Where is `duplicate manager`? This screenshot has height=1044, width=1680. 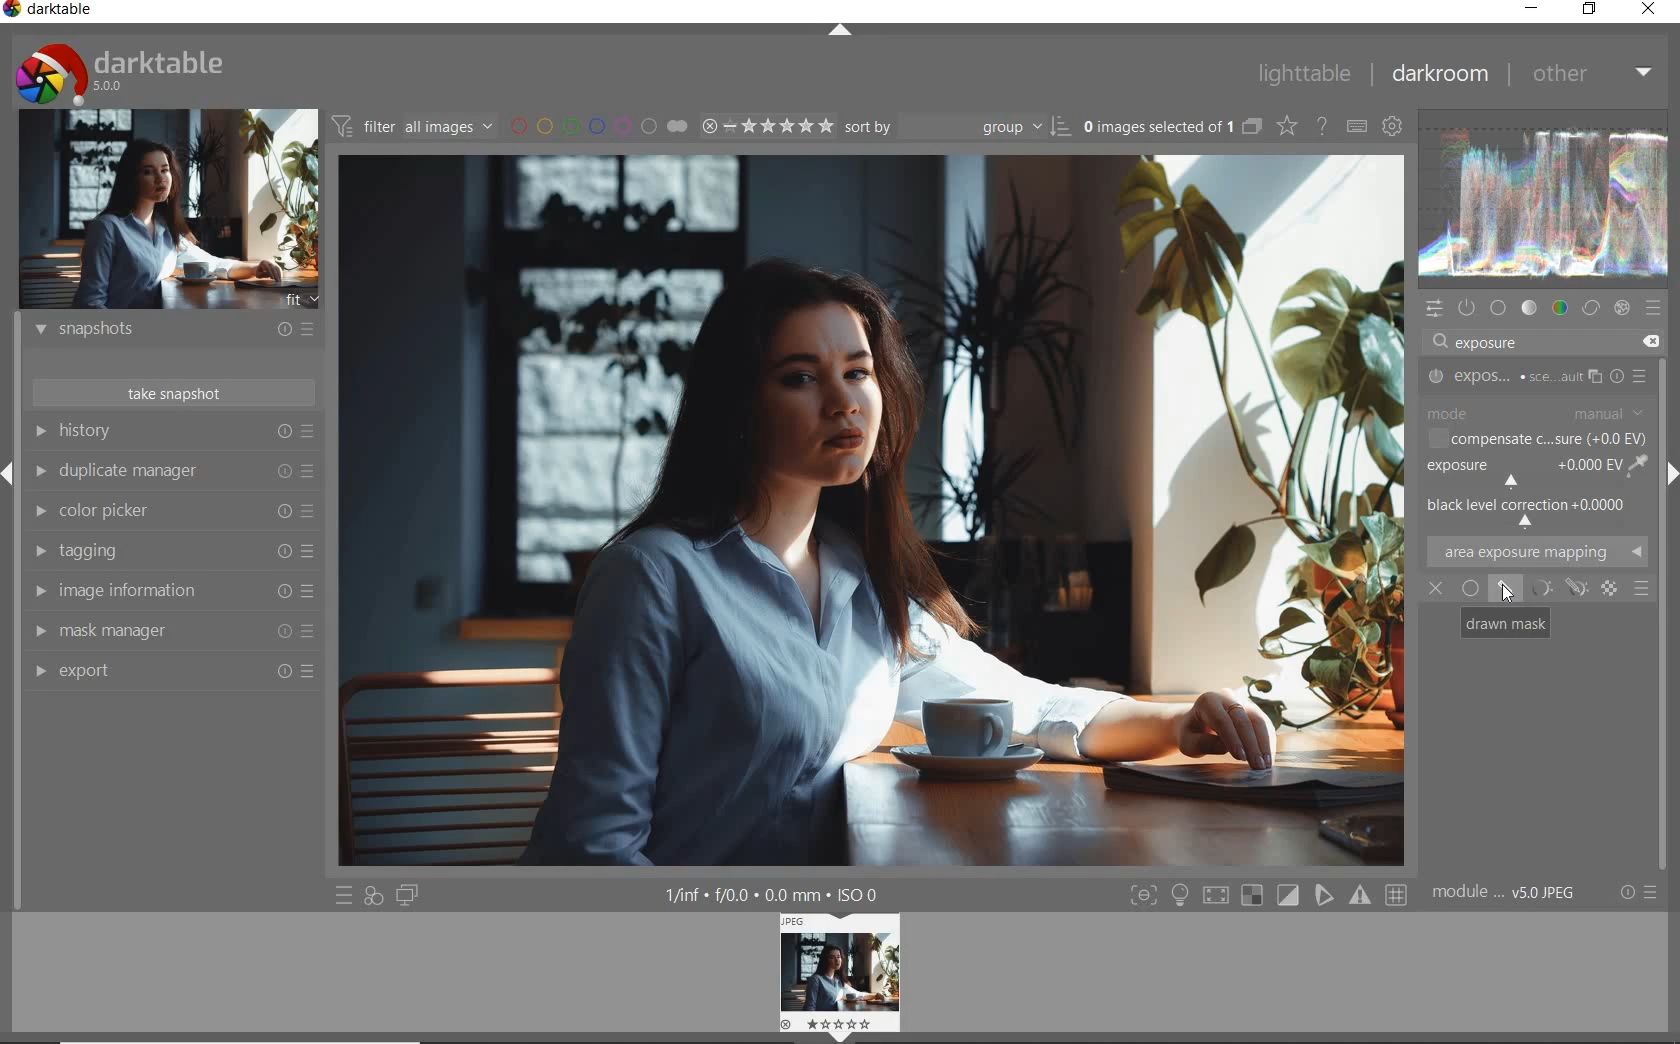
duplicate manager is located at coordinates (175, 471).